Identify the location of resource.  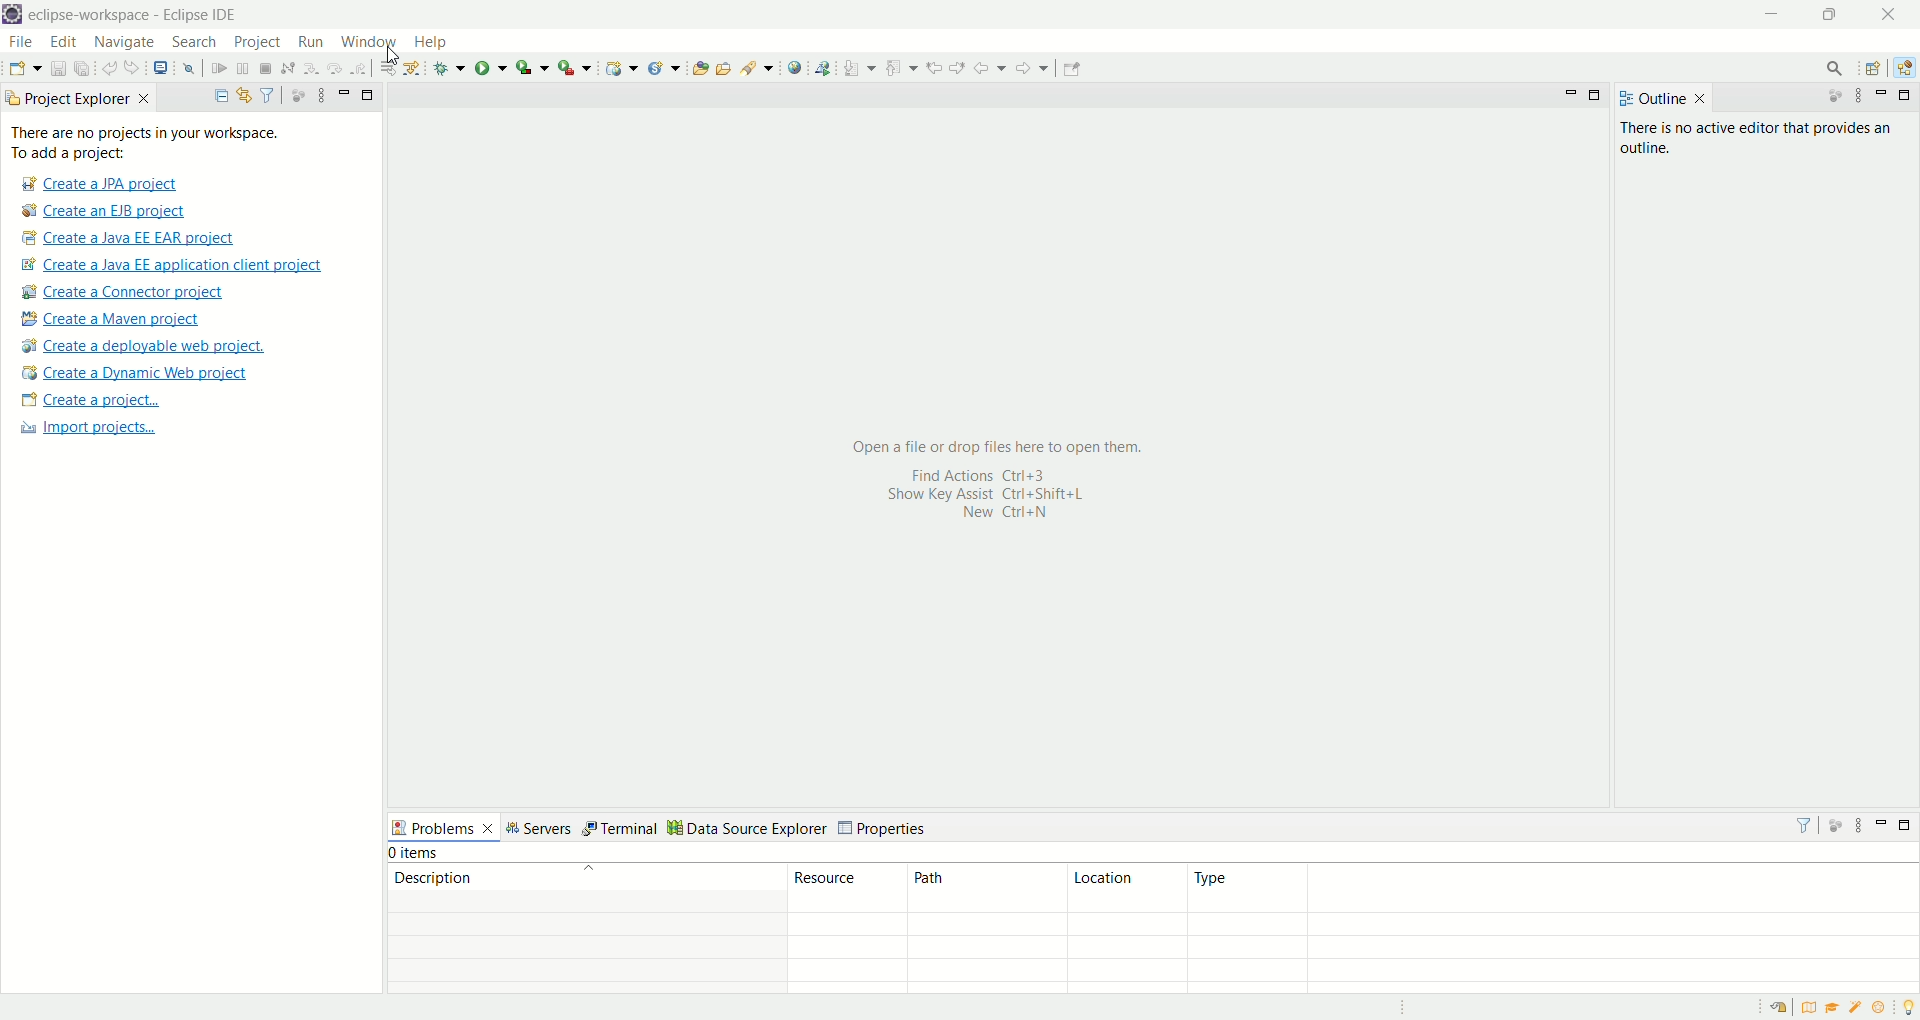
(843, 886).